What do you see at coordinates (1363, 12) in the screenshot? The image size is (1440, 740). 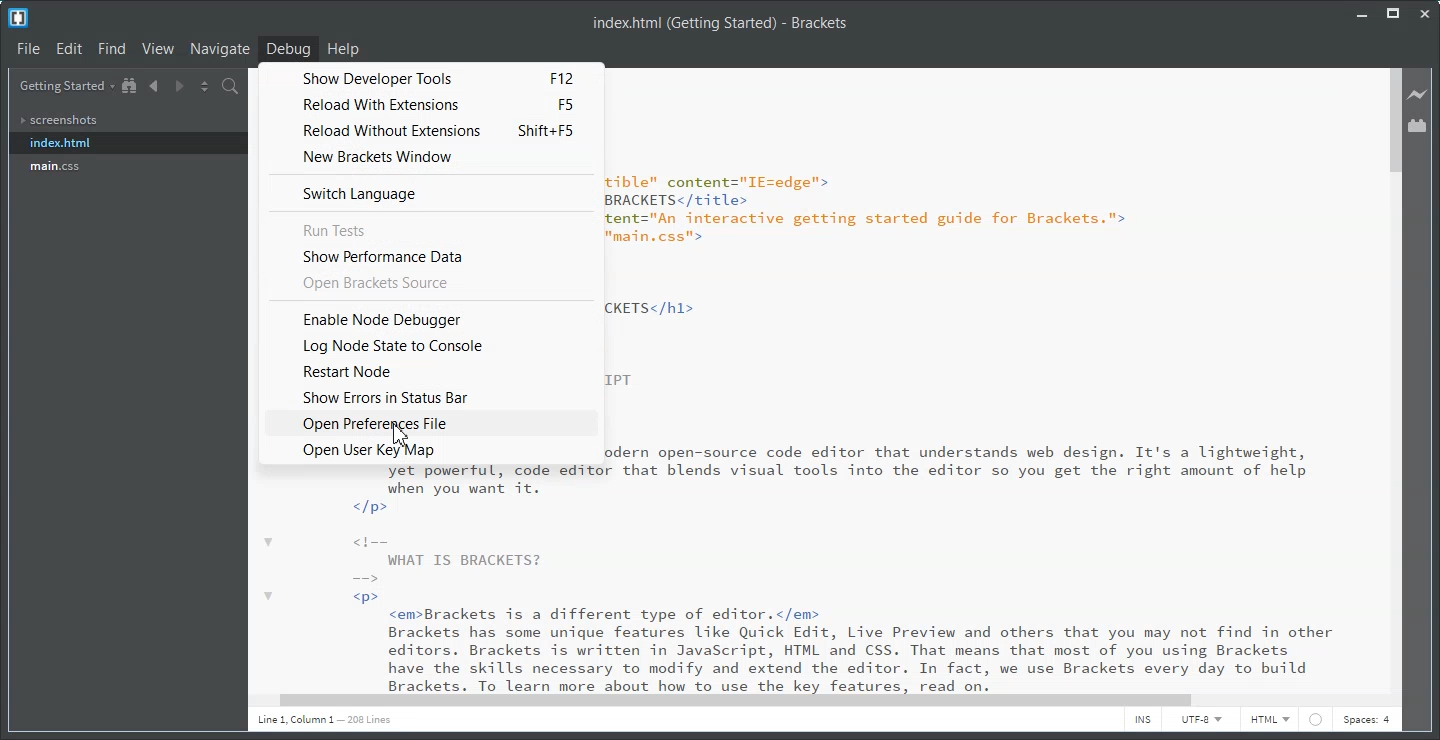 I see `Minimize` at bounding box center [1363, 12].